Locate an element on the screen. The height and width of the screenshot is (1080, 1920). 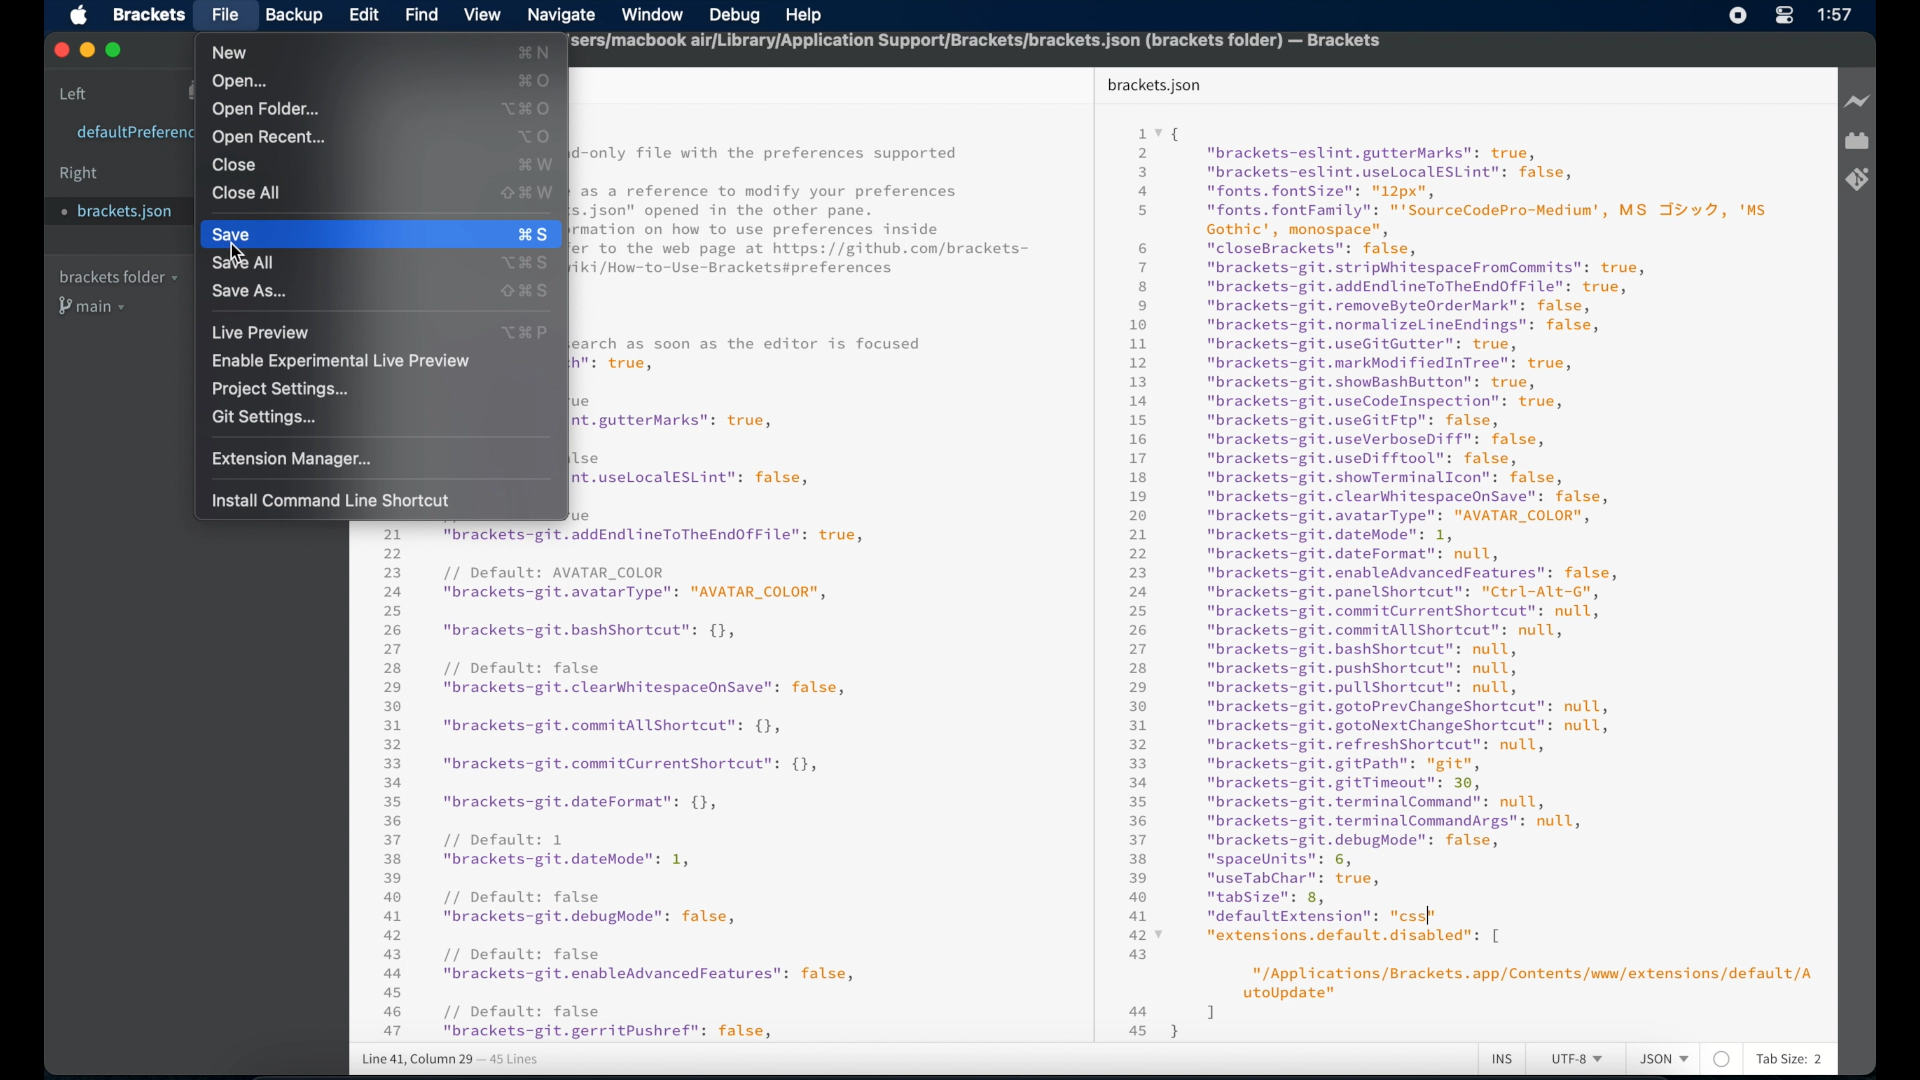
utf-8 is located at coordinates (1578, 1060).